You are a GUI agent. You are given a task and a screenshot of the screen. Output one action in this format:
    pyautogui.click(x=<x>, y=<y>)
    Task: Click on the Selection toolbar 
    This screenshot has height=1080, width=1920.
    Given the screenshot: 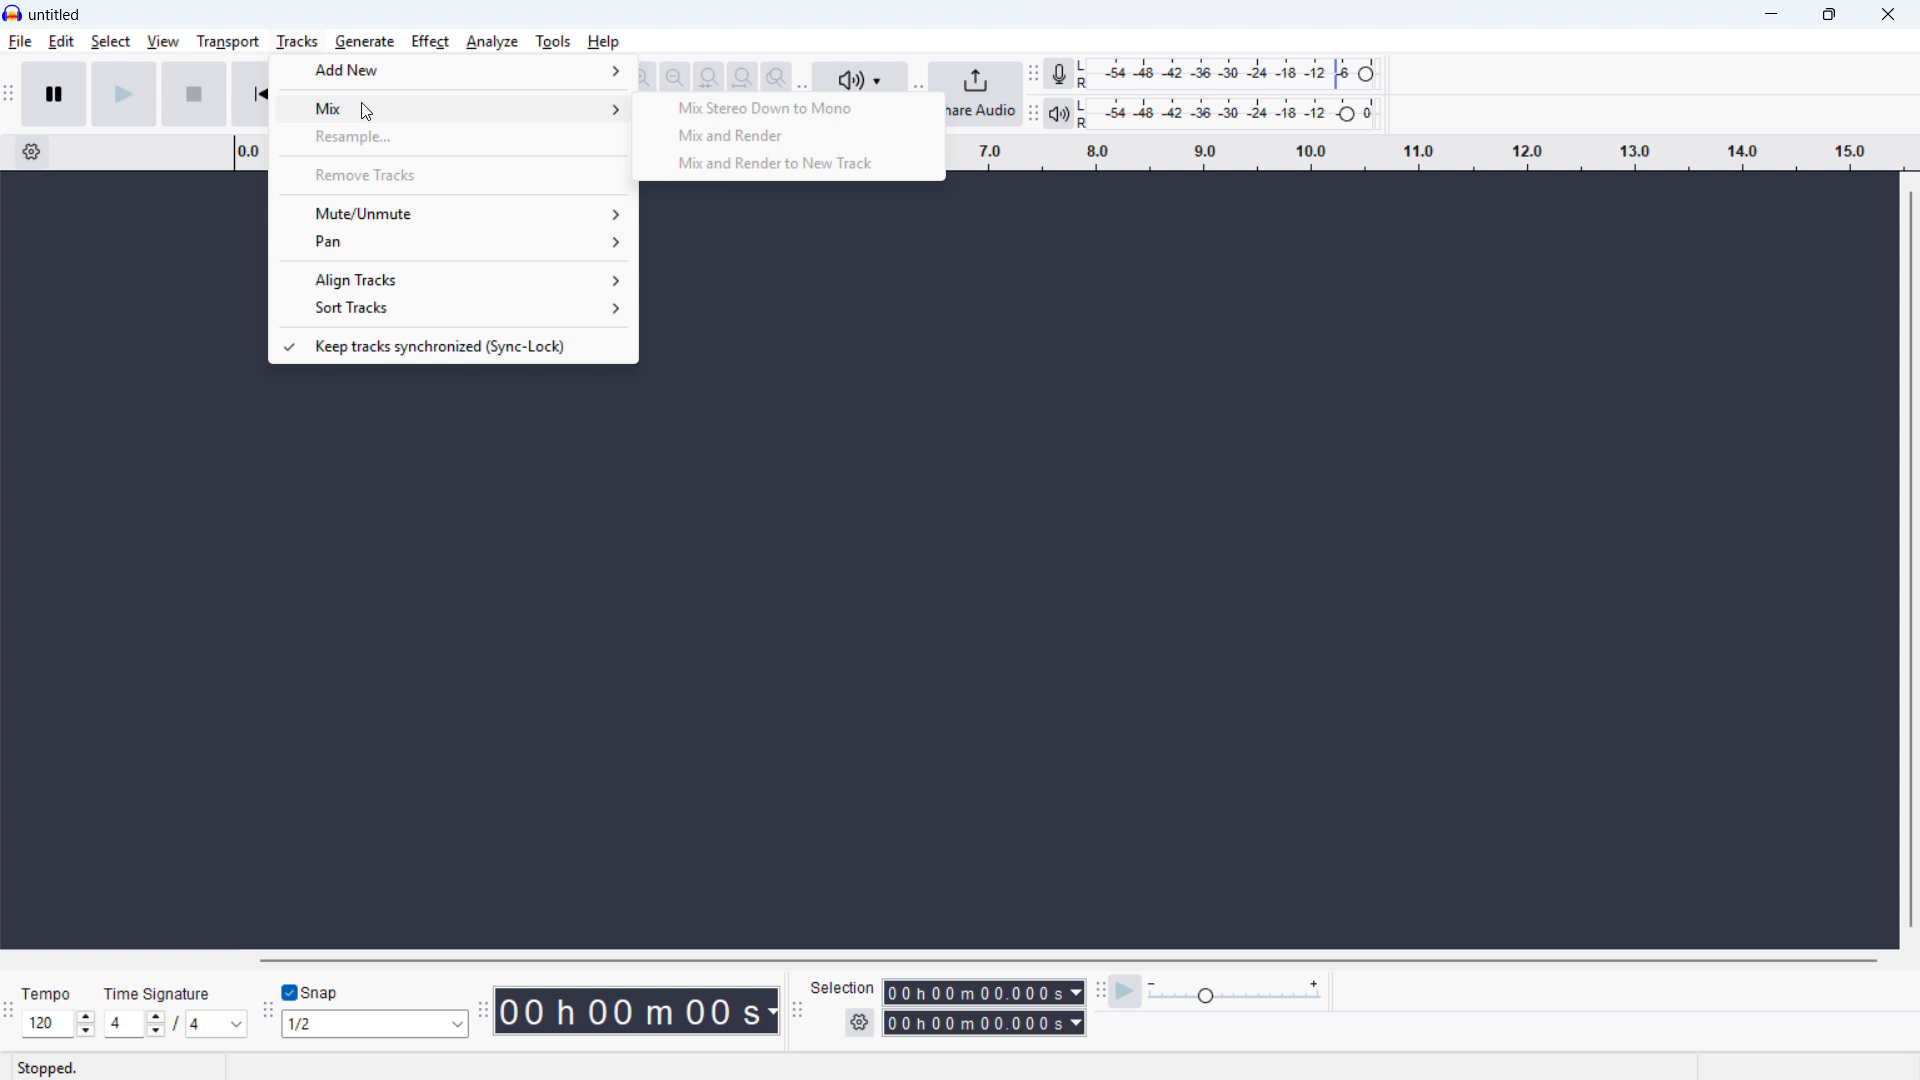 What is the action you would take?
    pyautogui.click(x=798, y=1011)
    